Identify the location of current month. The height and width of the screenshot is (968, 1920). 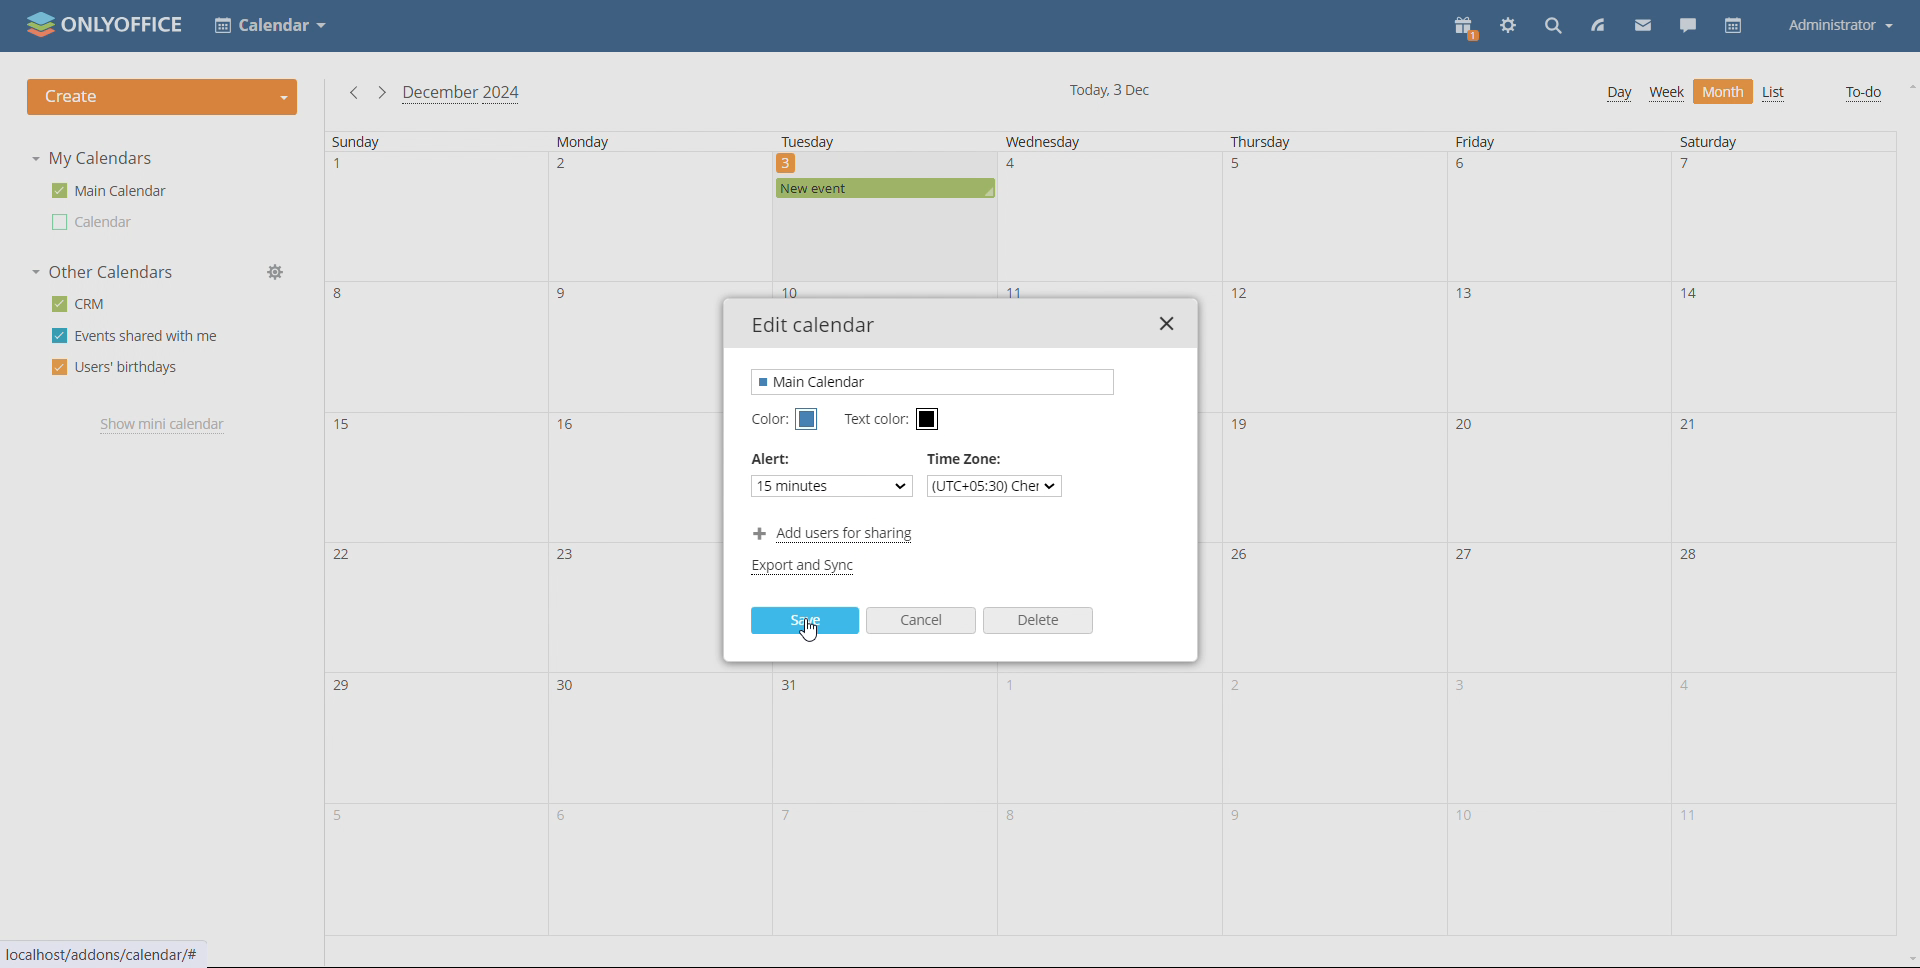
(461, 95).